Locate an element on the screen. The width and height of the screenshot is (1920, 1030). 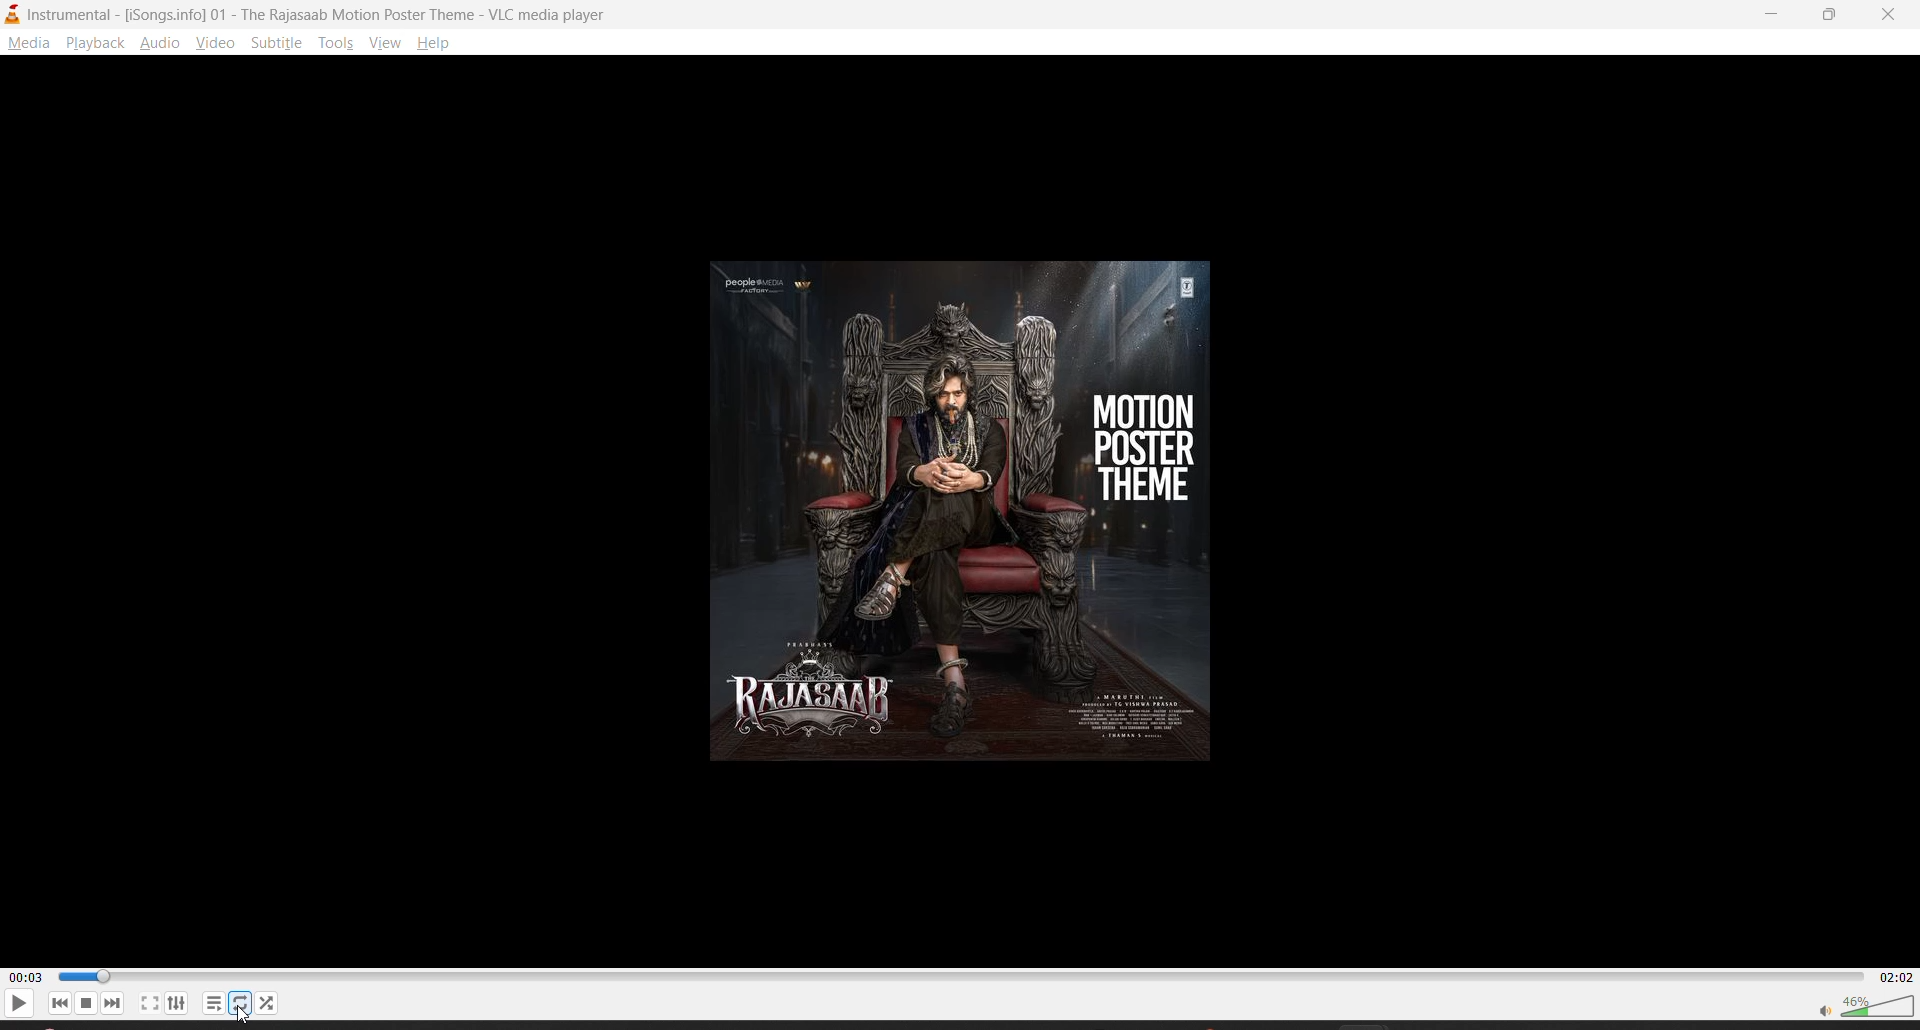
subtitle is located at coordinates (279, 45).